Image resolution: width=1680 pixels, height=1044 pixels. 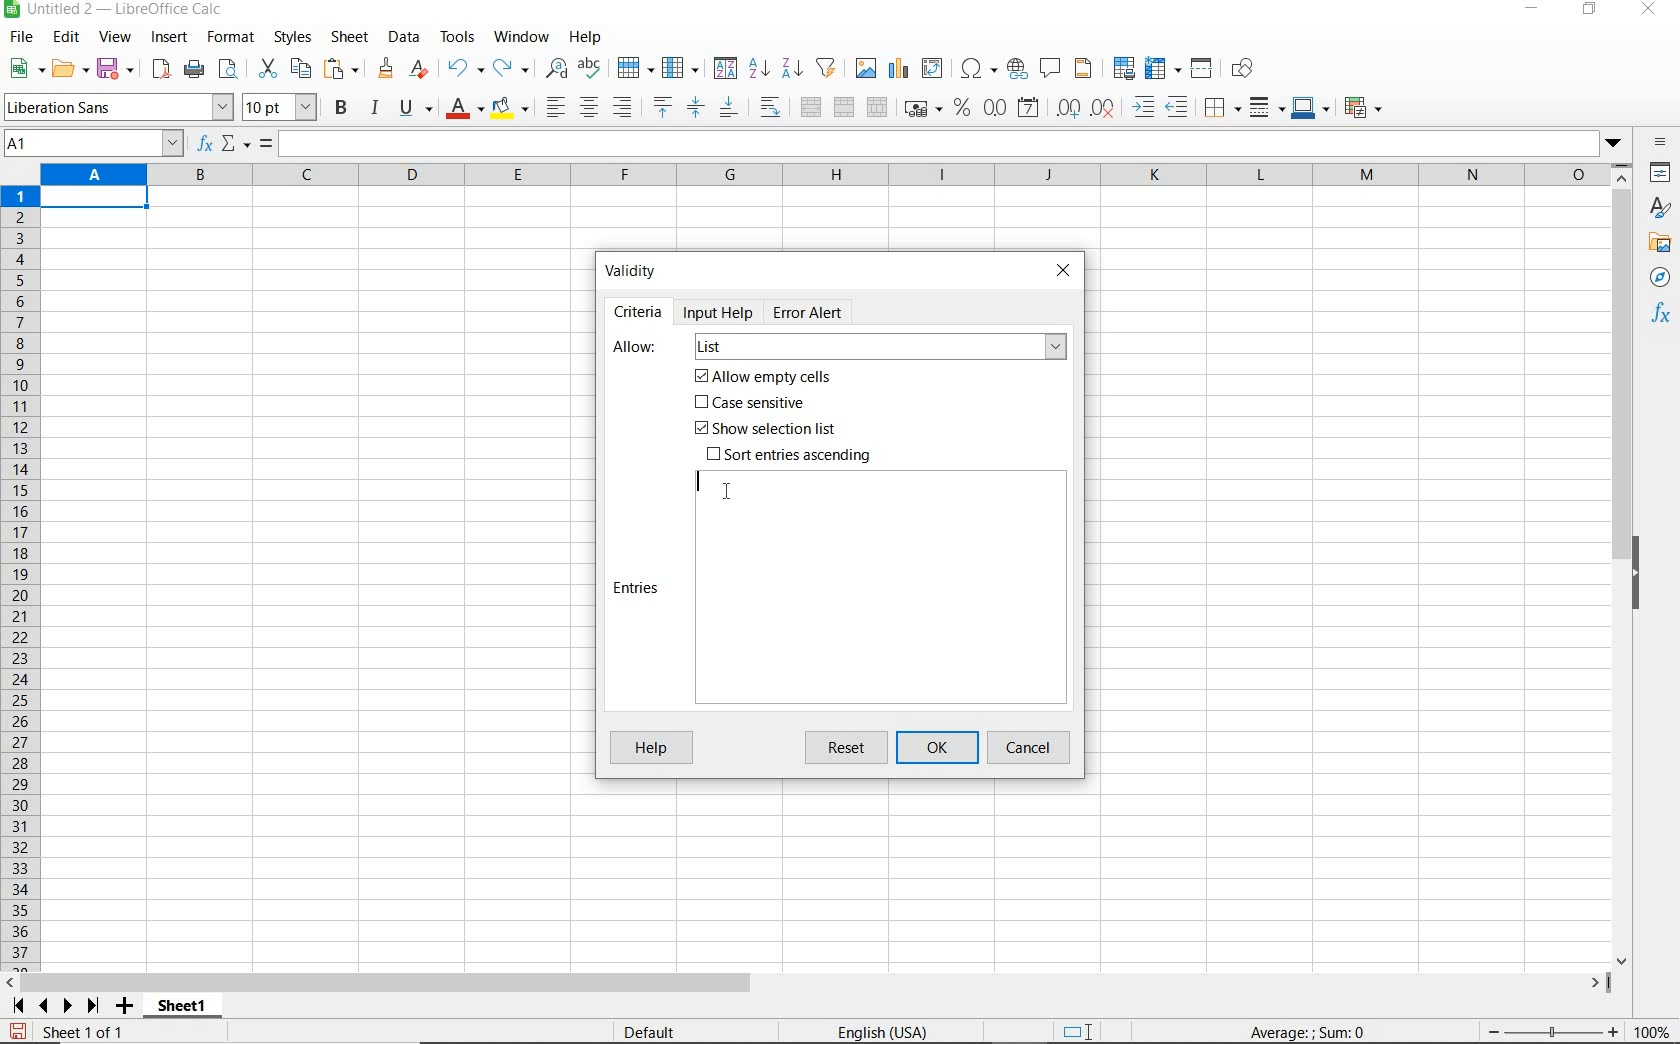 What do you see at coordinates (1017, 67) in the screenshot?
I see `insert hyperlink` at bounding box center [1017, 67].